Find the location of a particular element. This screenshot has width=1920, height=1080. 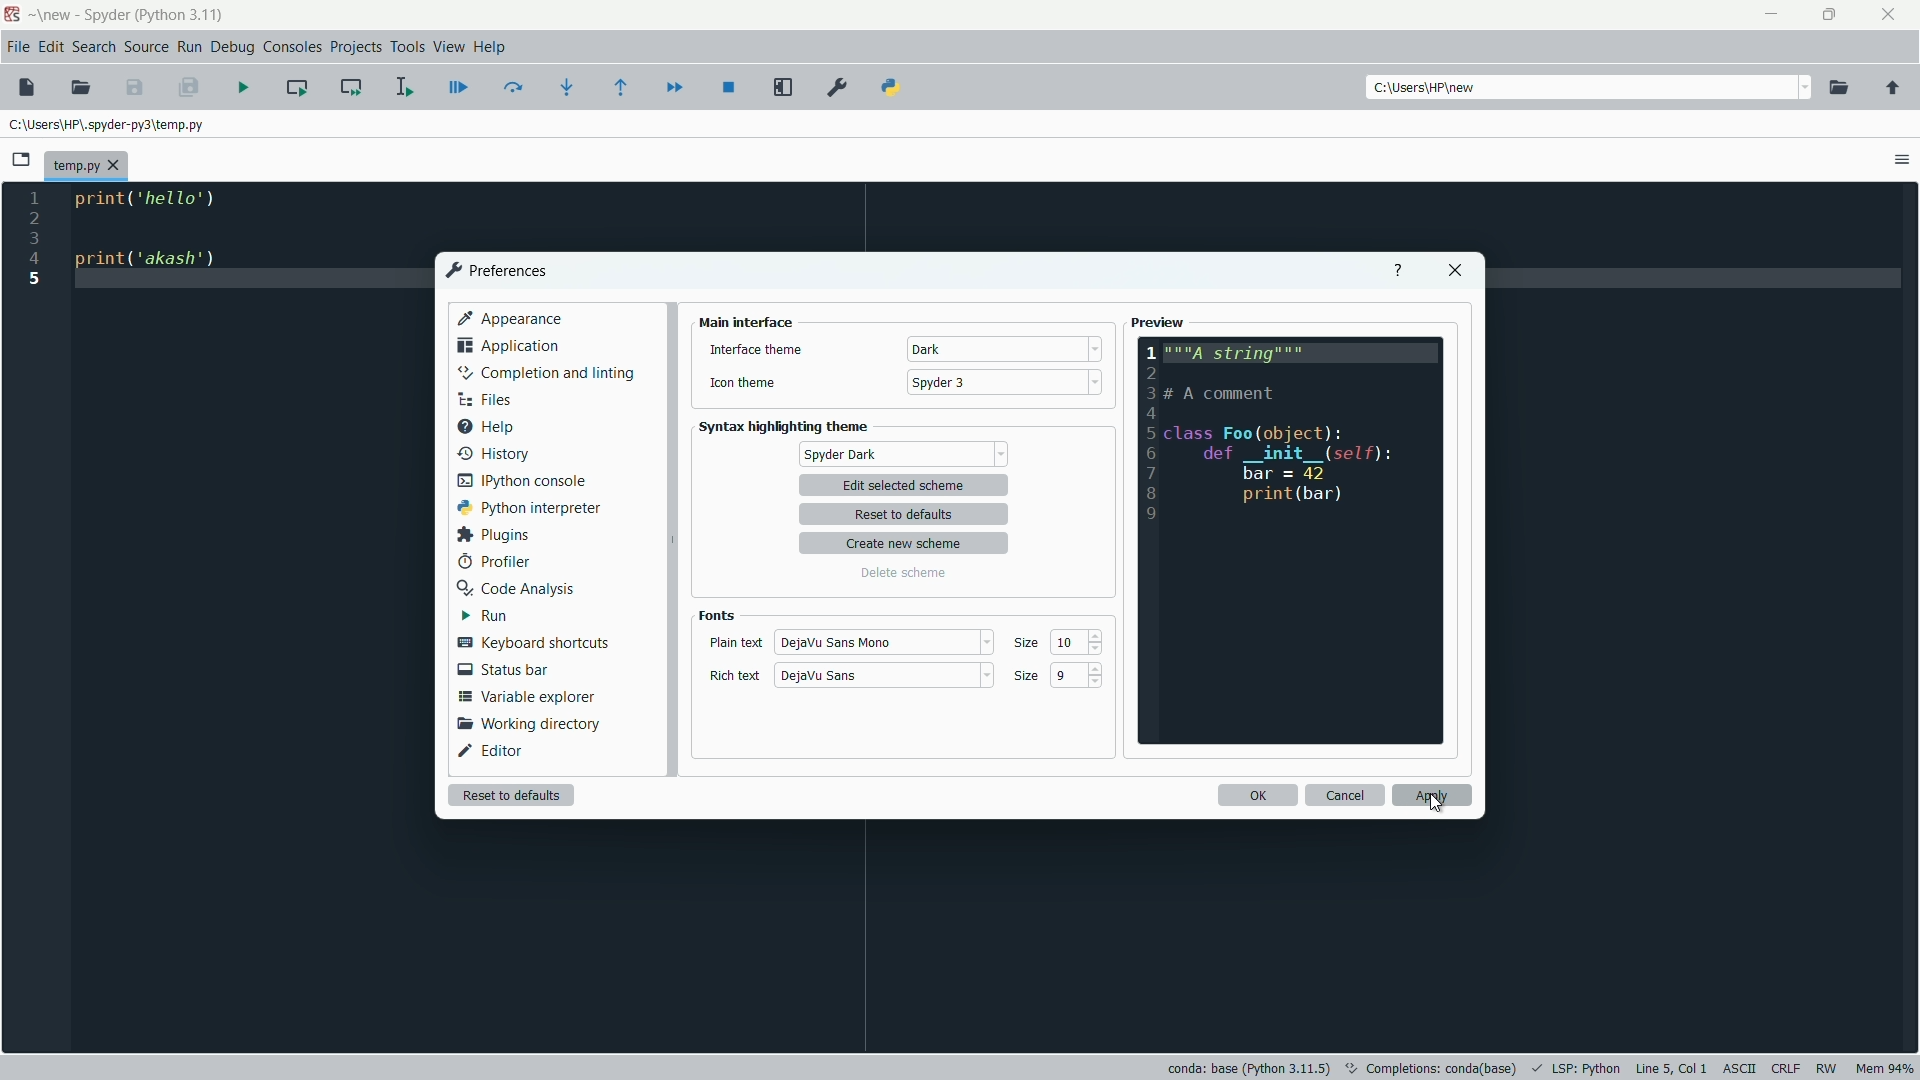

history is located at coordinates (491, 451).